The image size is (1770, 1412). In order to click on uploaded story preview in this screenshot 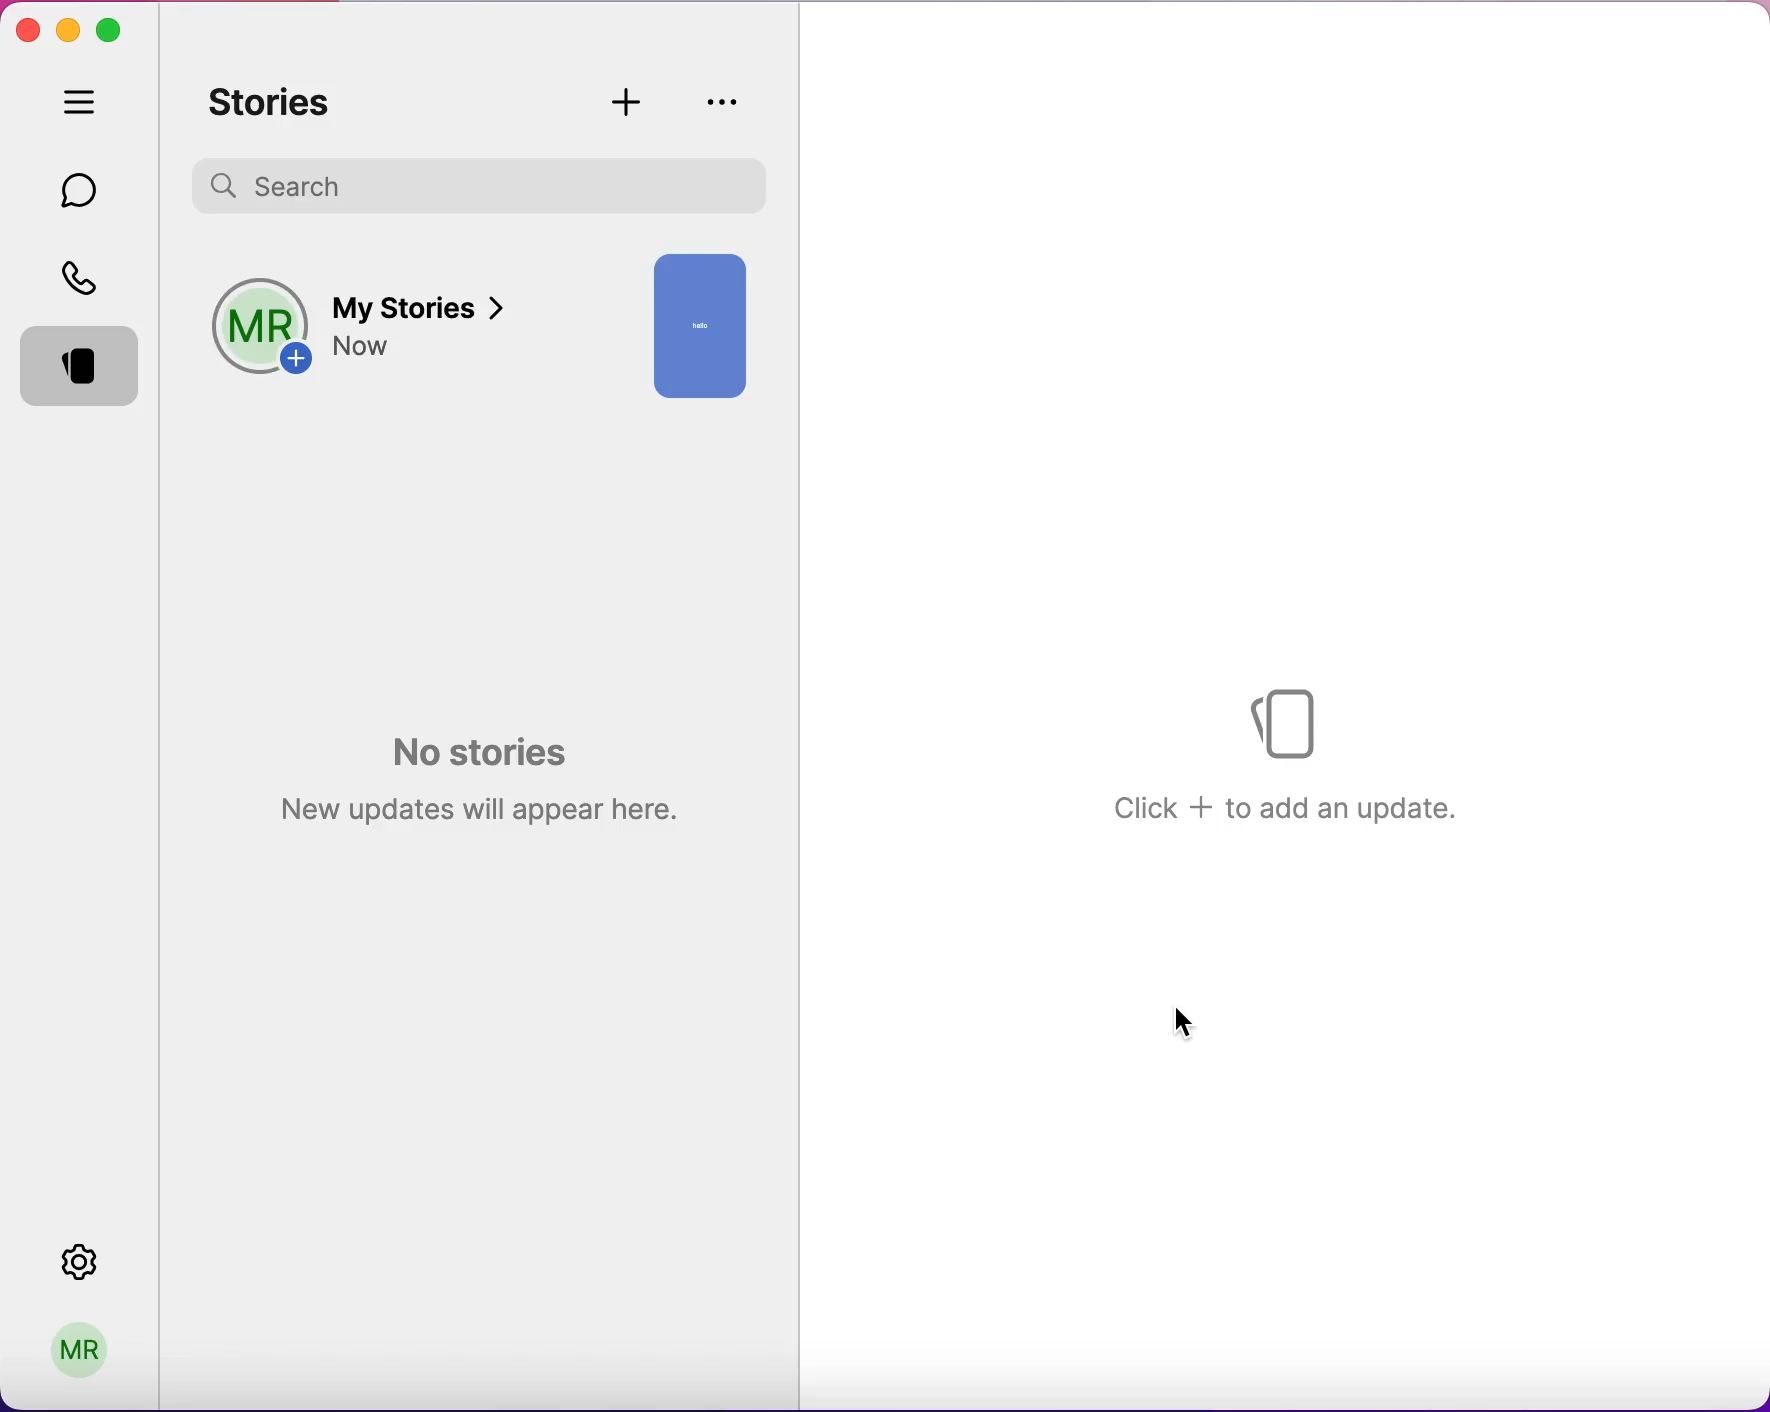, I will do `click(700, 327)`.